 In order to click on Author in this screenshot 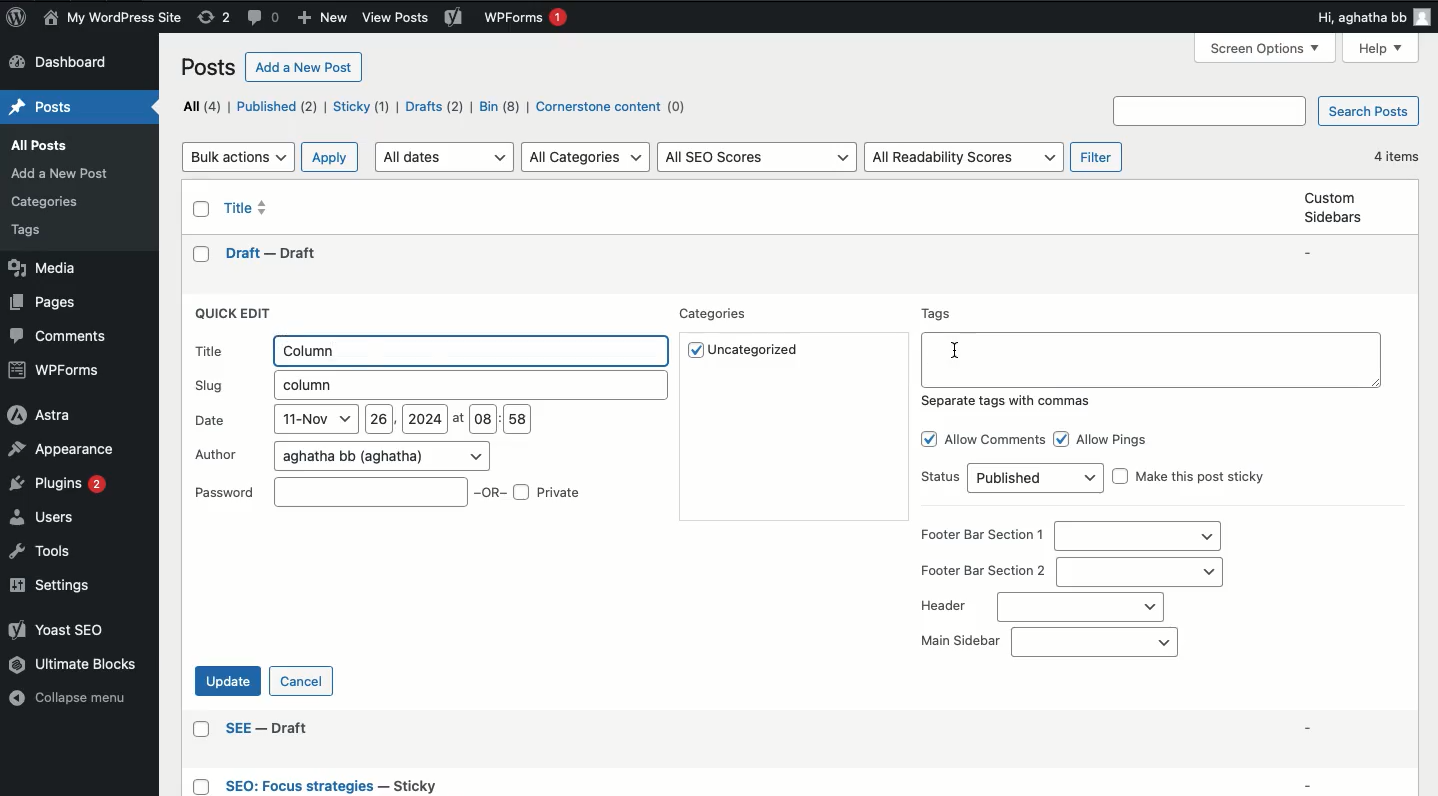, I will do `click(341, 456)`.